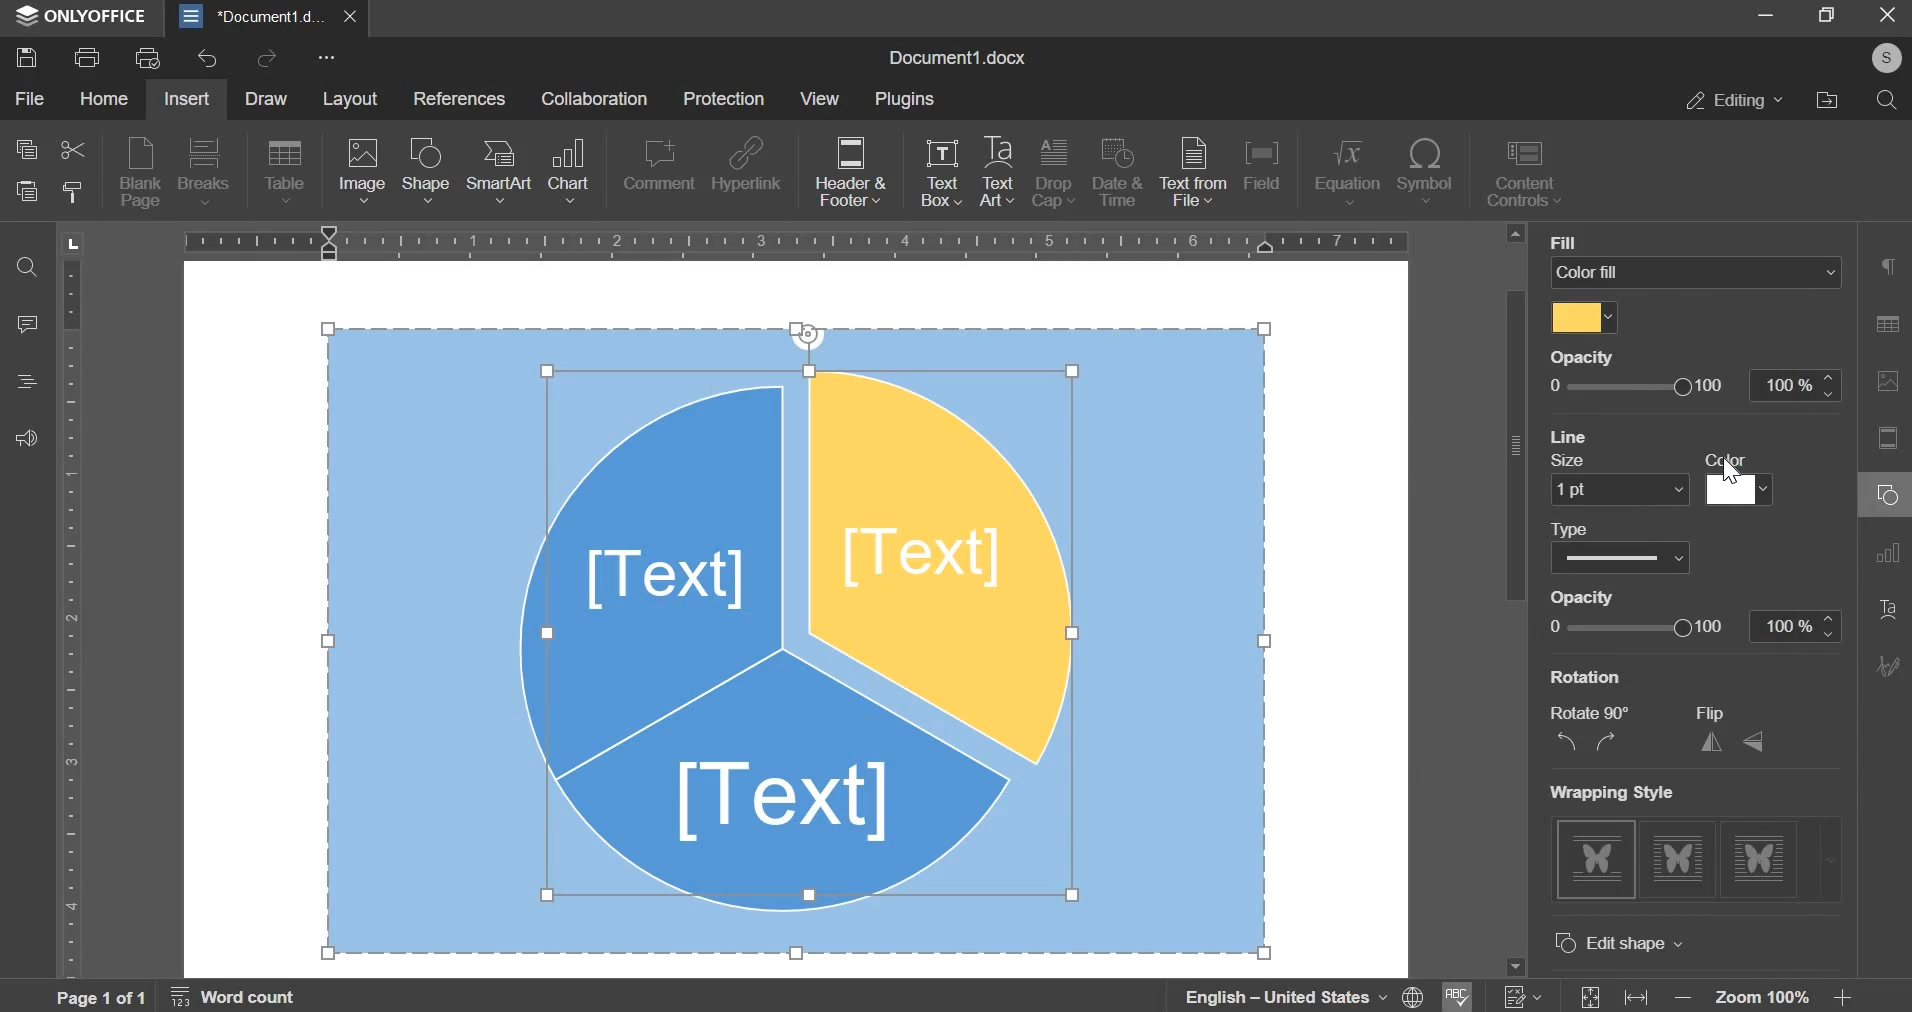 The height and width of the screenshot is (1012, 1912). Describe the element at coordinates (26, 57) in the screenshot. I see `save` at that location.